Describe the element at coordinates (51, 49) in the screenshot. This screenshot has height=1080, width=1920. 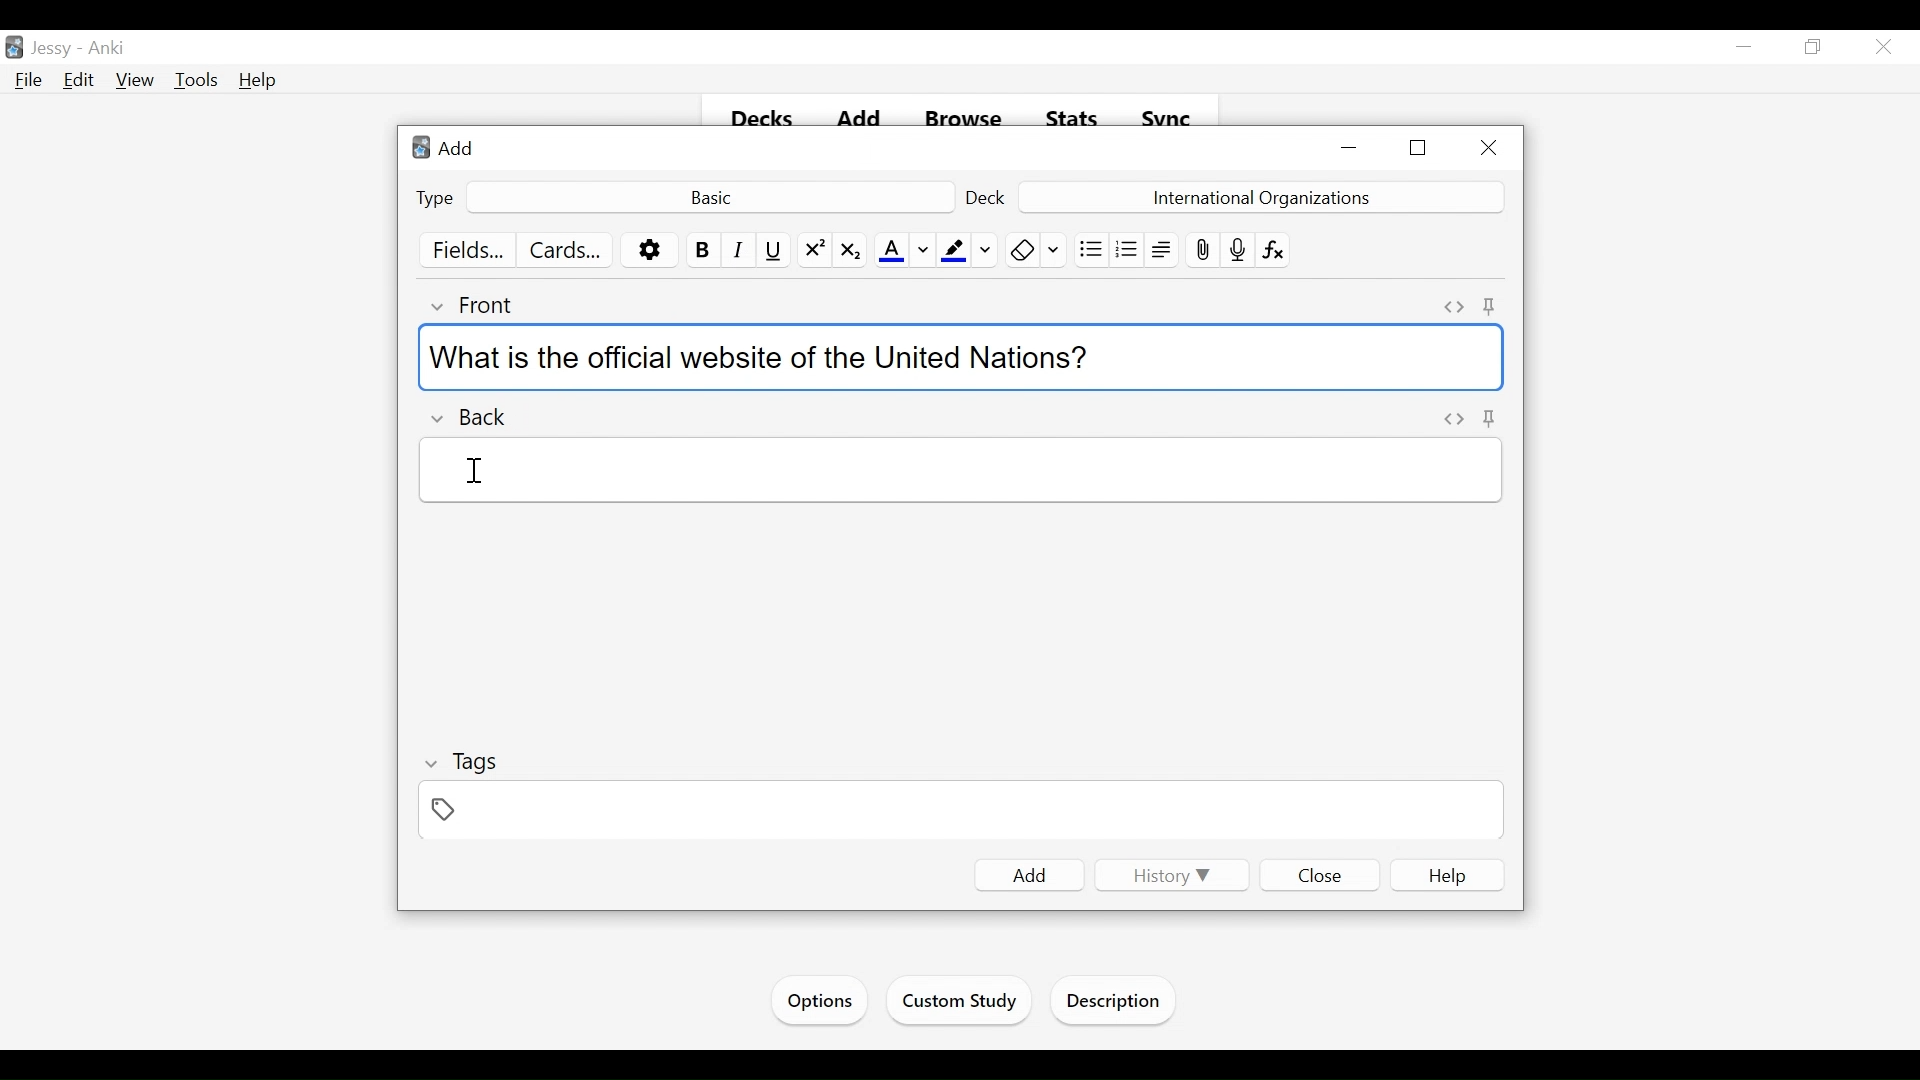
I see `User Name` at that location.